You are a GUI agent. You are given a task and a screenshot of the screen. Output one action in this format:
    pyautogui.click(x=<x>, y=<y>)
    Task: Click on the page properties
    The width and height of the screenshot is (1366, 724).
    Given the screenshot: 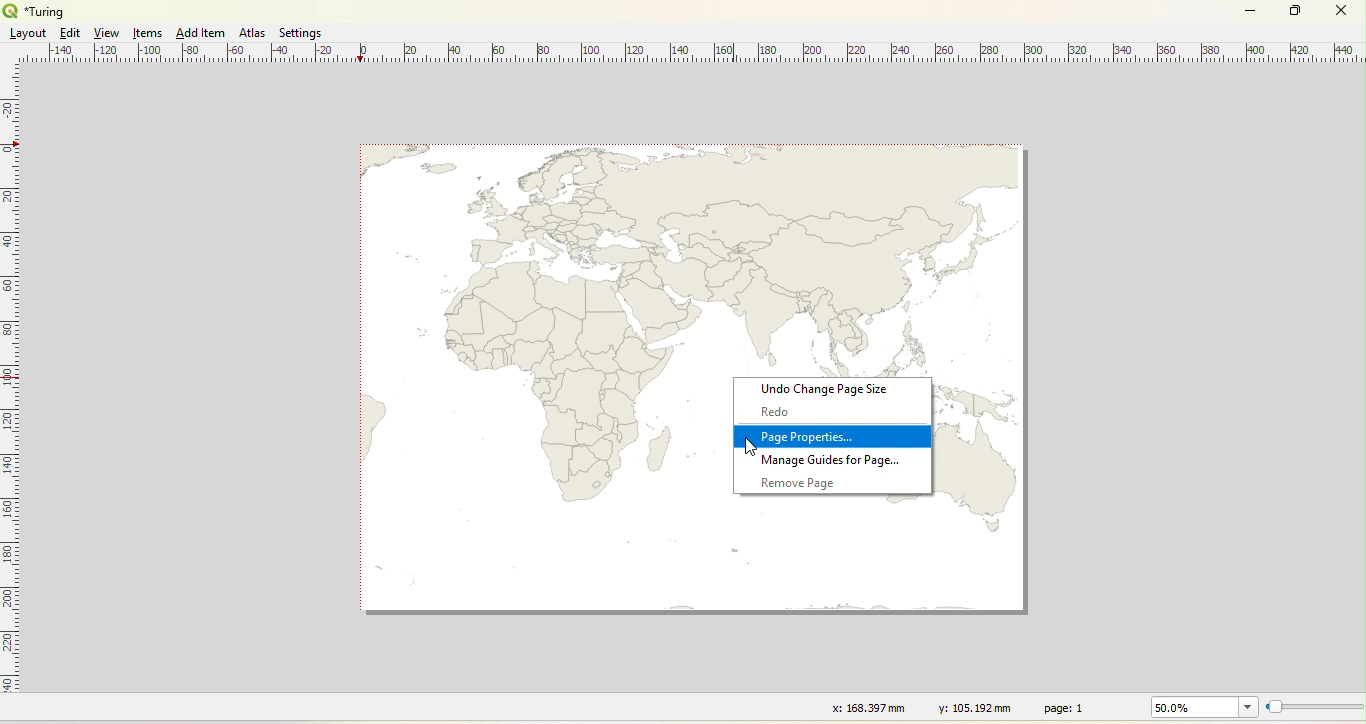 What is the action you would take?
    pyautogui.click(x=808, y=438)
    